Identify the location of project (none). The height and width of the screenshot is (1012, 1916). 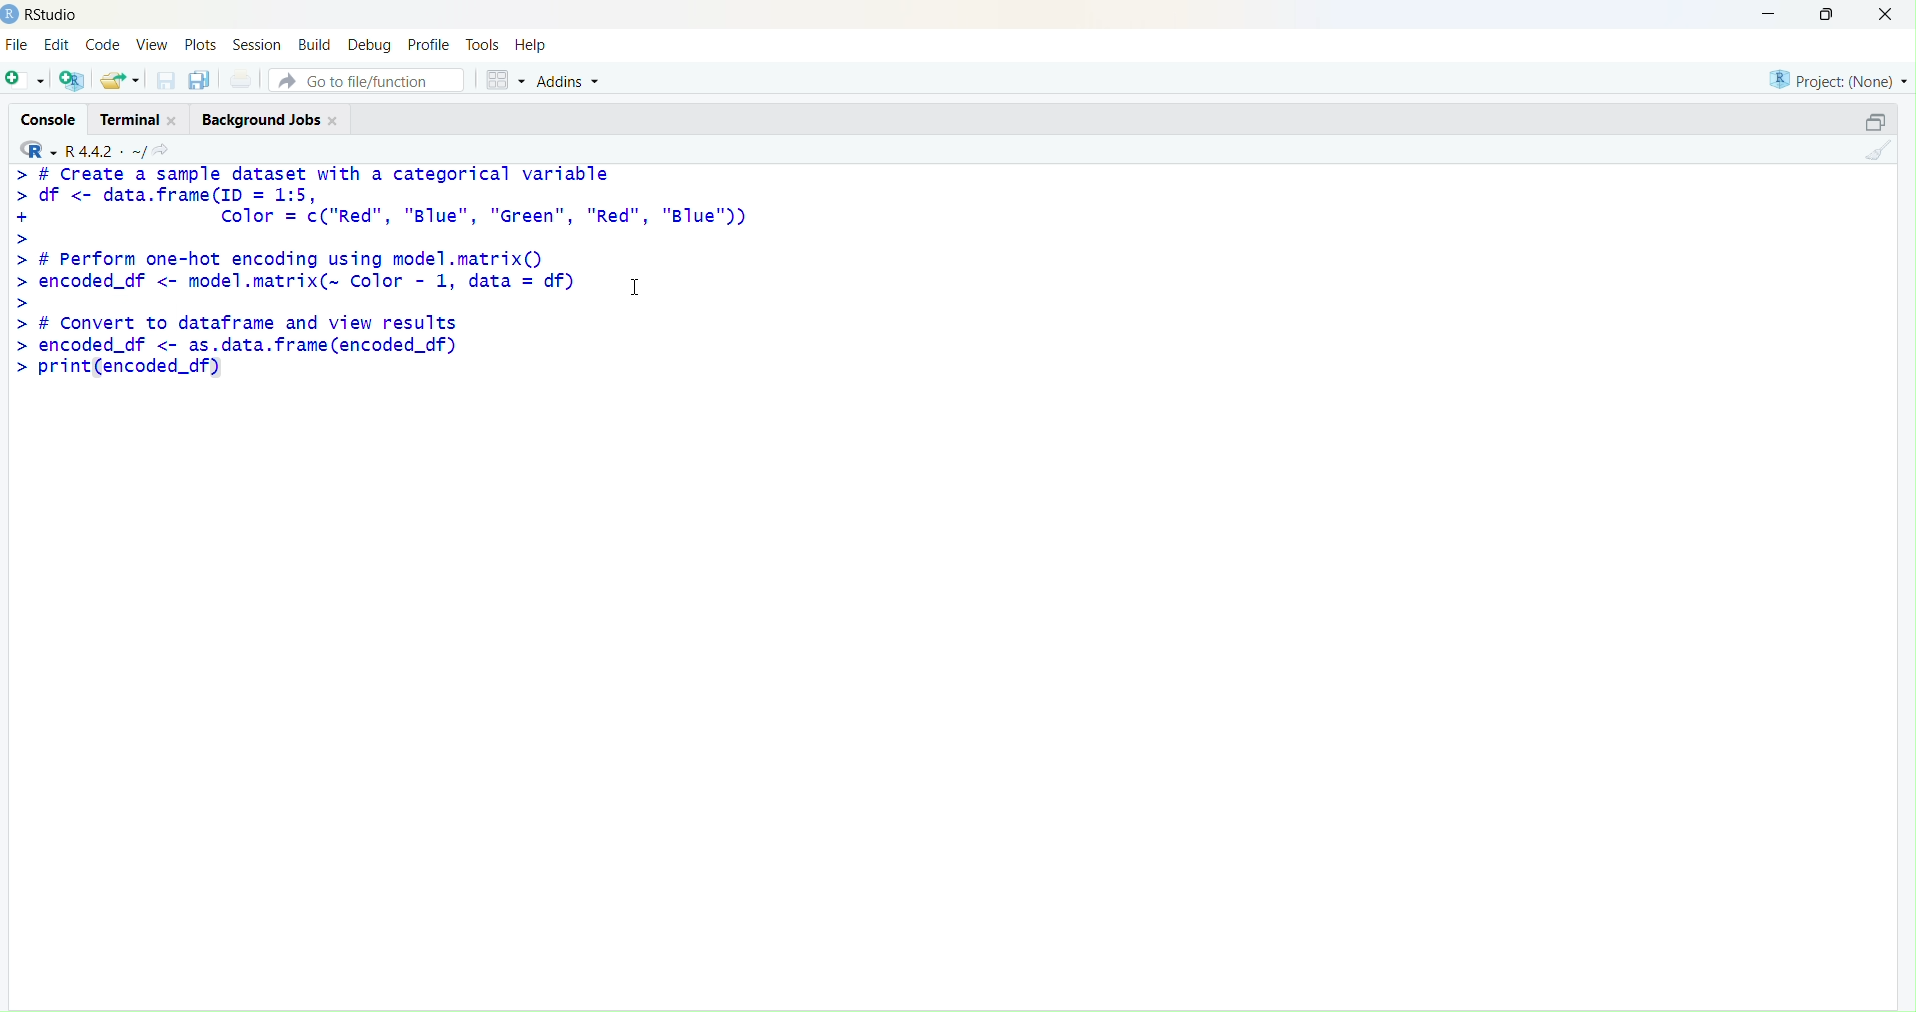
(1839, 80).